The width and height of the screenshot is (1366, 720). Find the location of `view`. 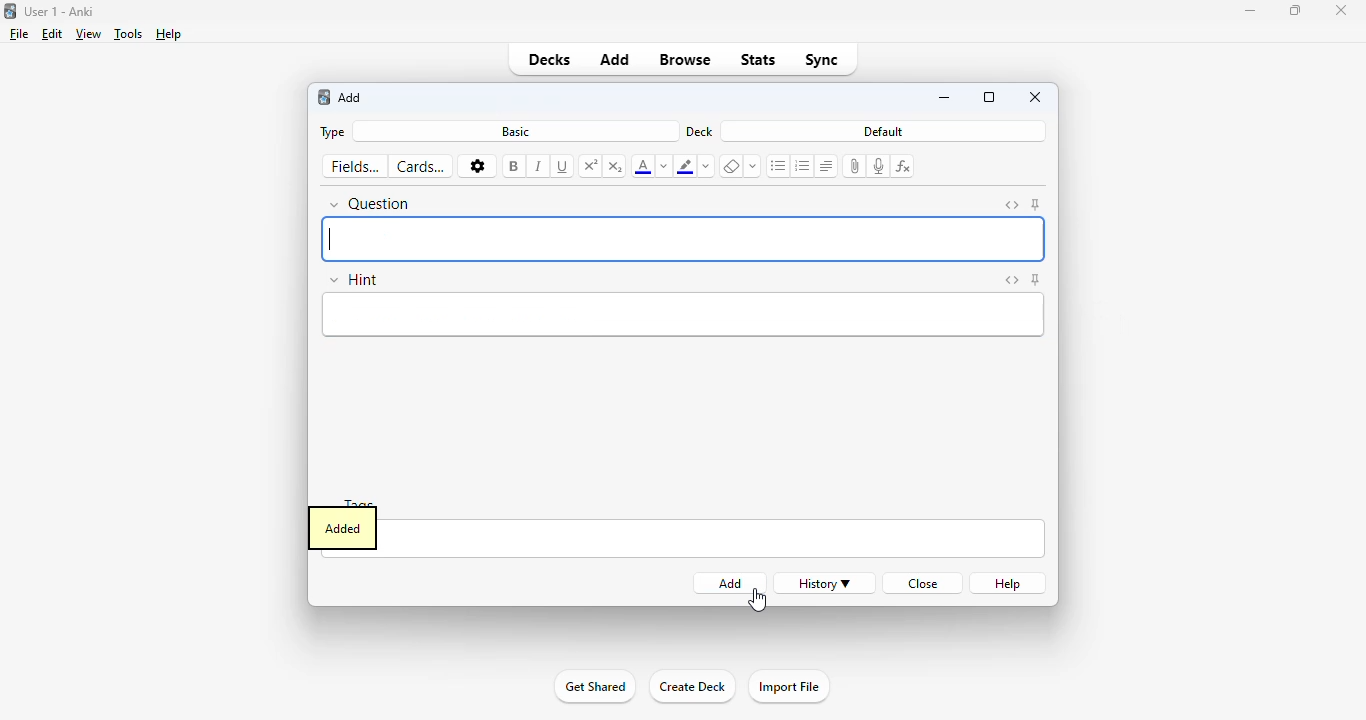

view is located at coordinates (89, 35).